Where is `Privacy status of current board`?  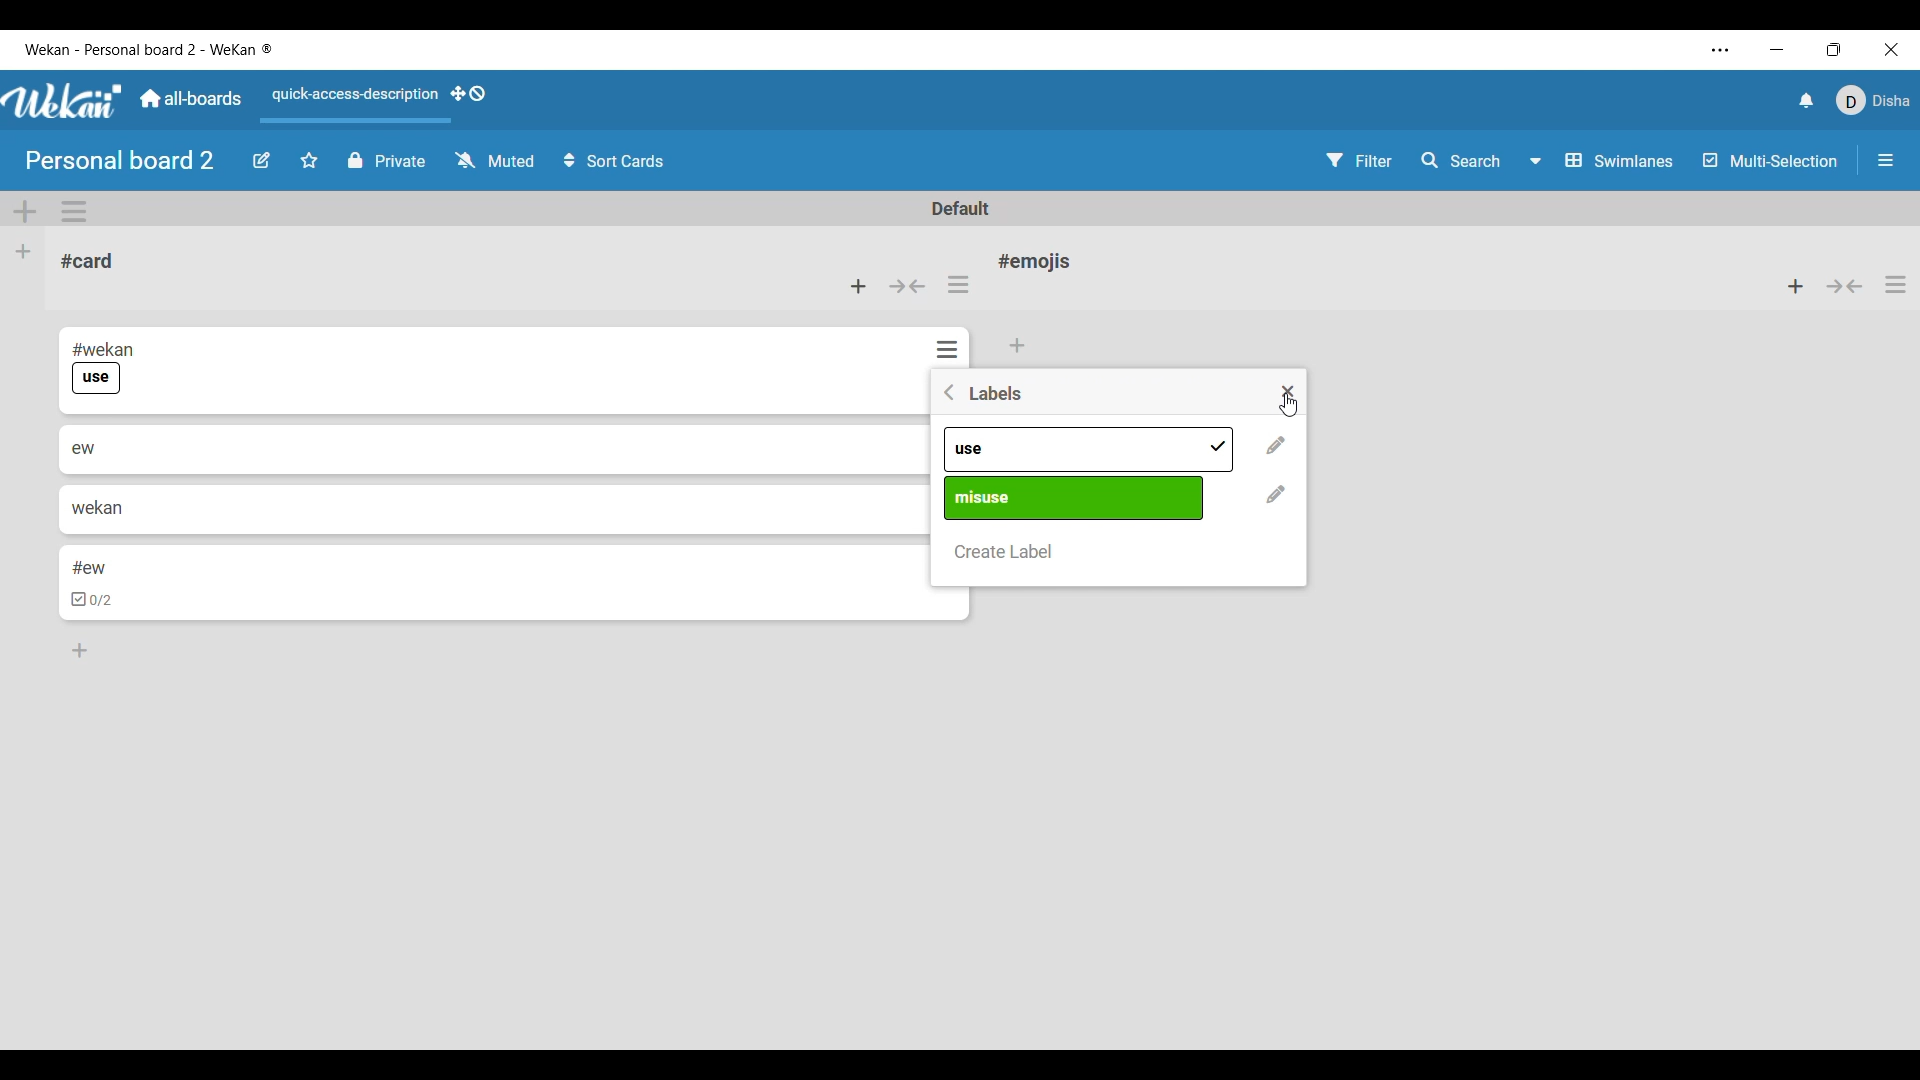 Privacy status of current board is located at coordinates (387, 160).